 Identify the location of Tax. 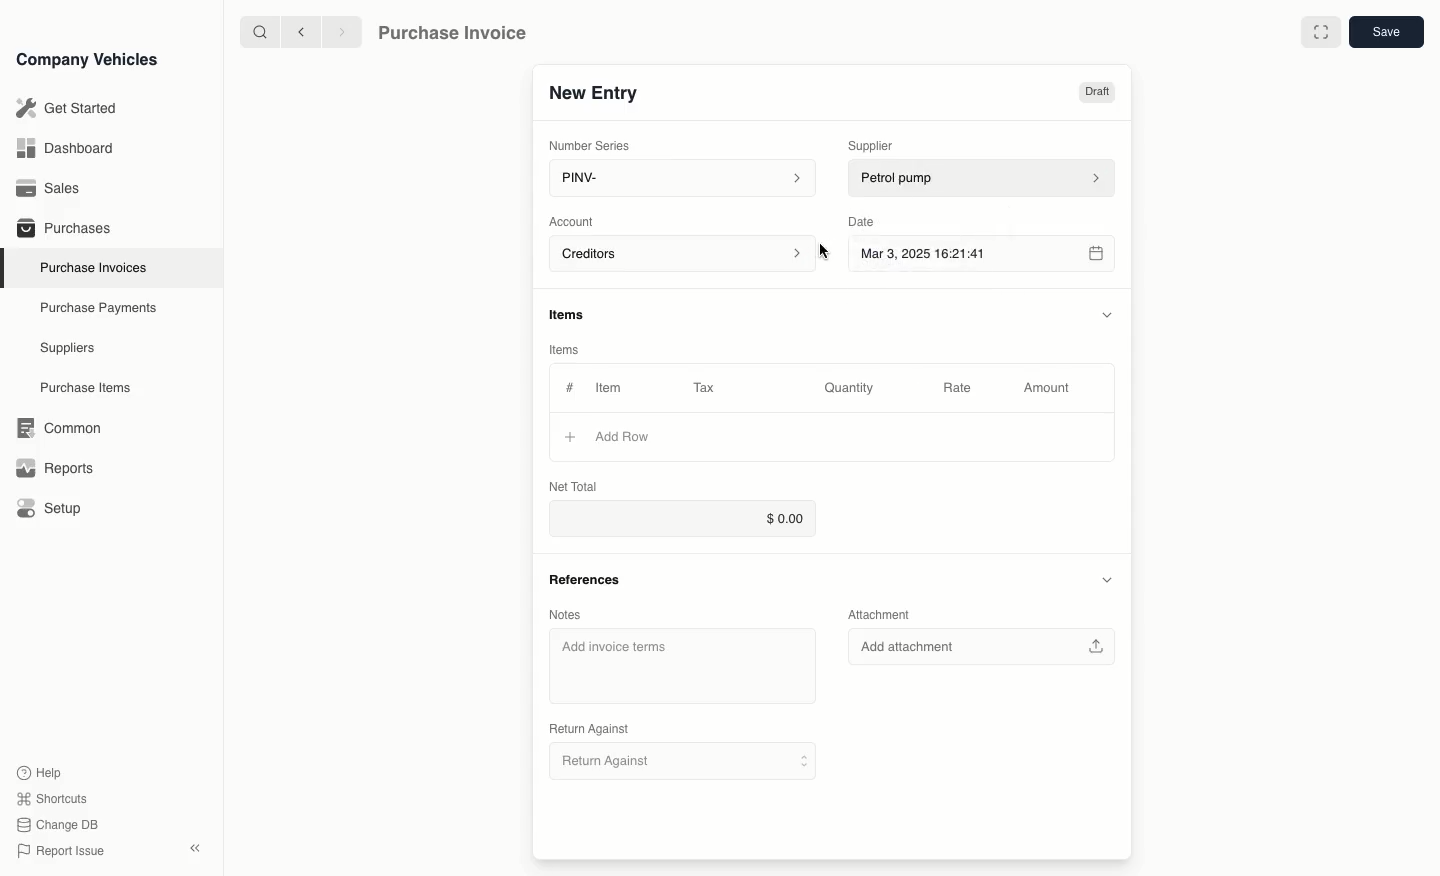
(713, 389).